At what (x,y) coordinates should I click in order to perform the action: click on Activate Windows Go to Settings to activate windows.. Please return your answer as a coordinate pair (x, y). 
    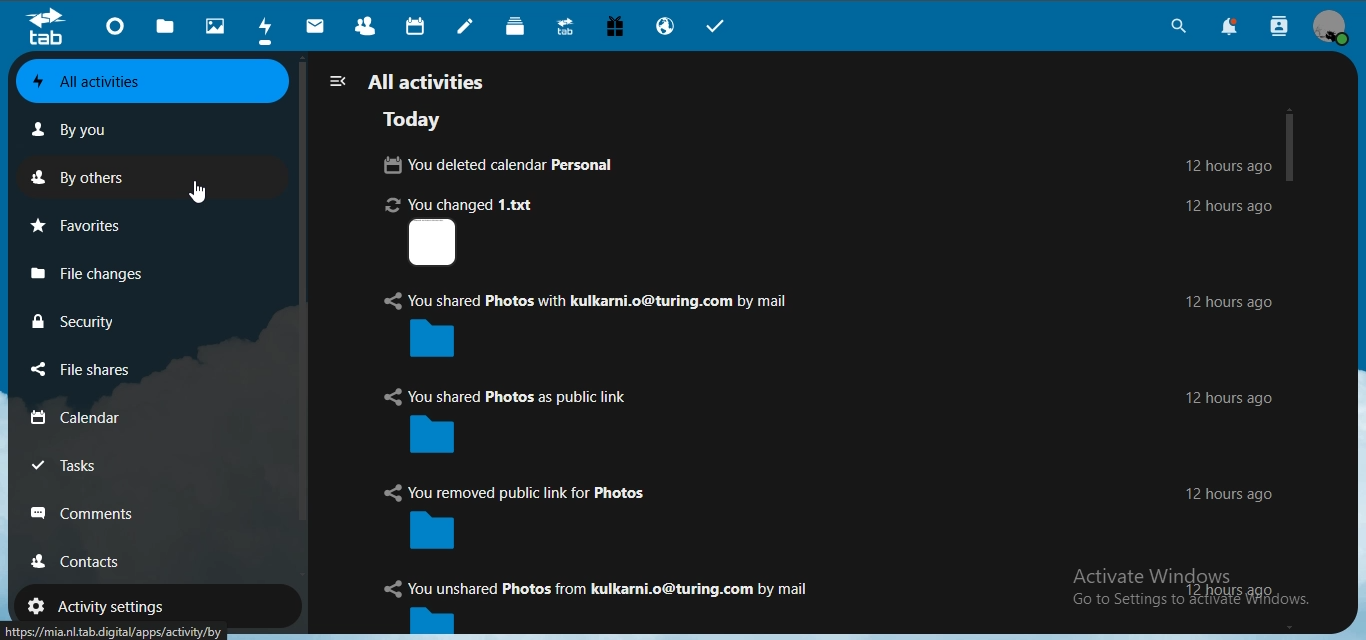
    Looking at the image, I should click on (1186, 591).